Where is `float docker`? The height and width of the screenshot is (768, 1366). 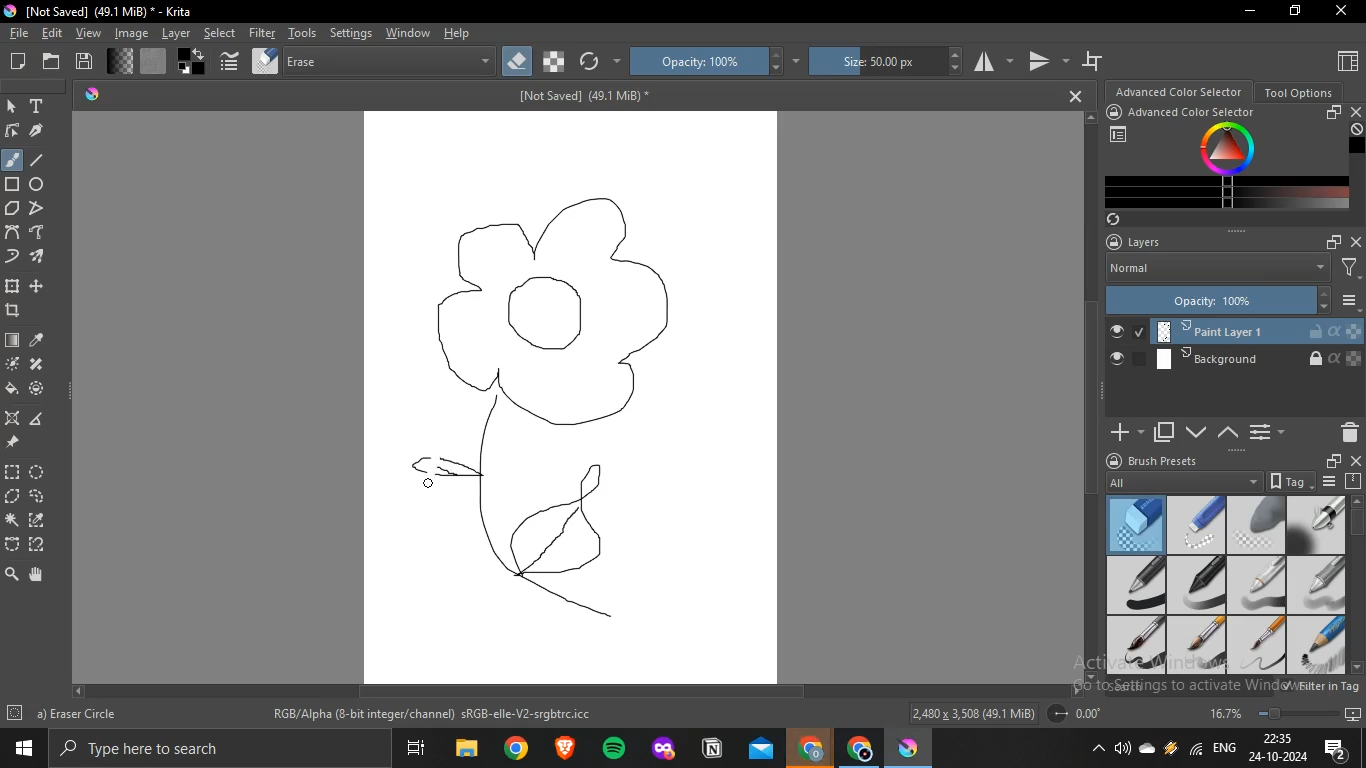 float docker is located at coordinates (1334, 113).